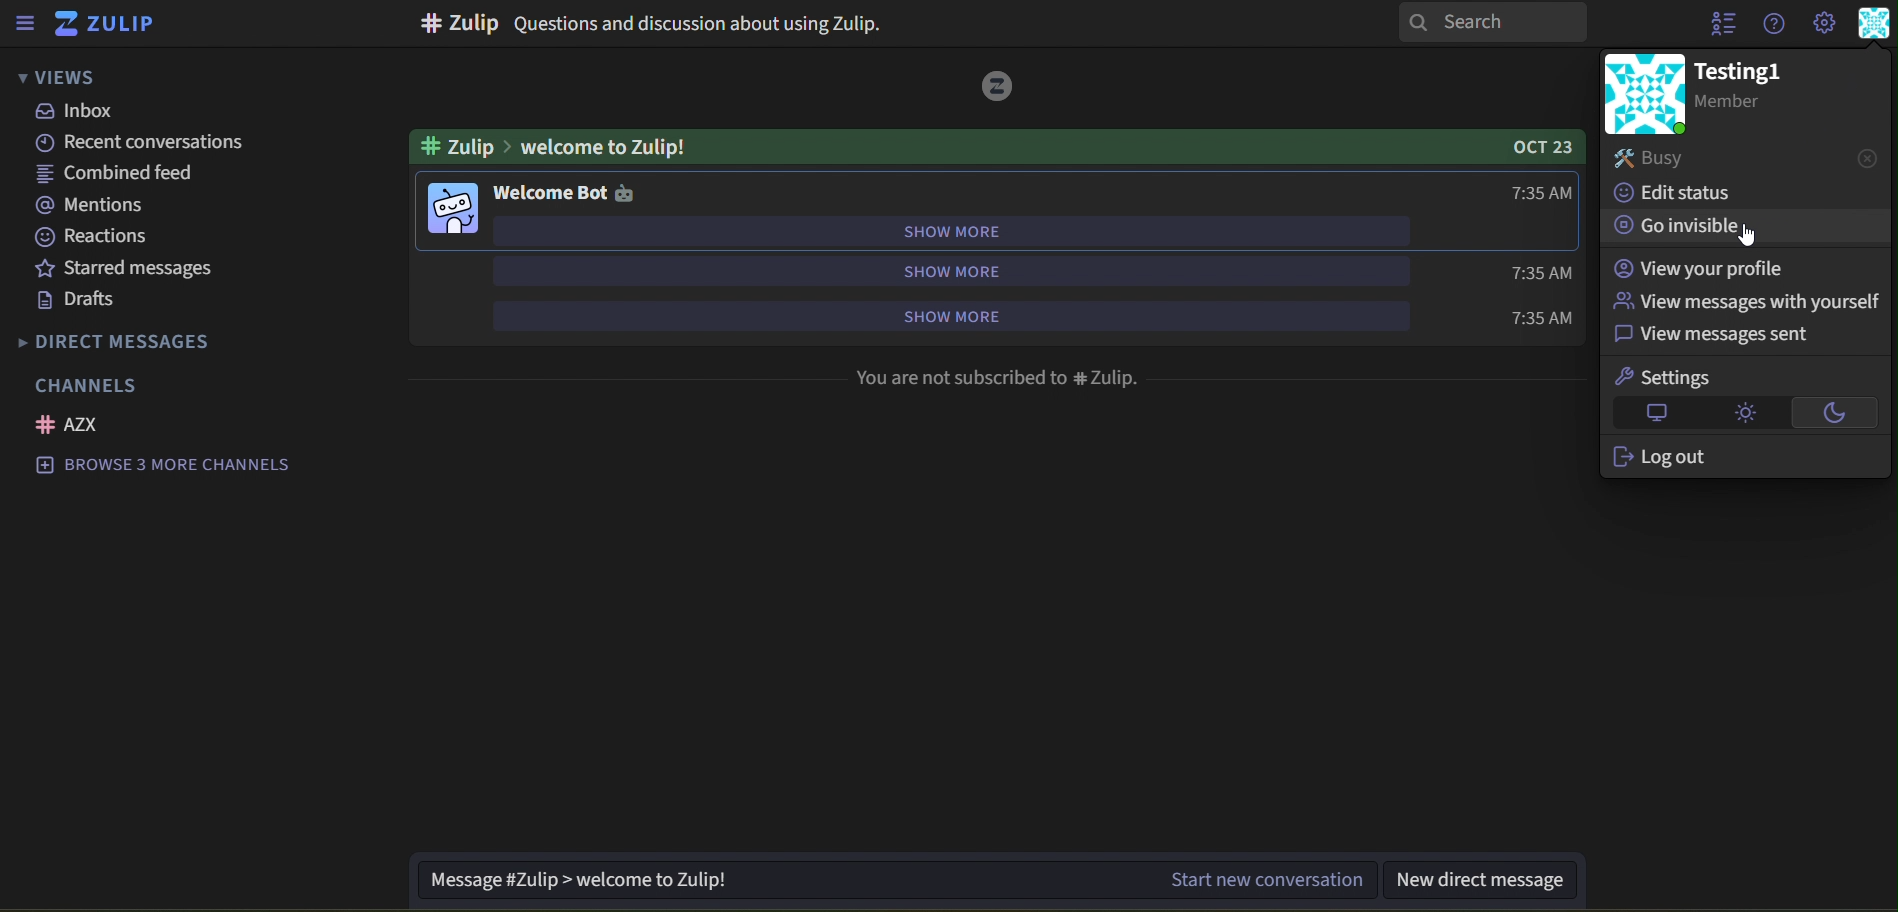  I want to click on OCT 23, so click(1538, 148).